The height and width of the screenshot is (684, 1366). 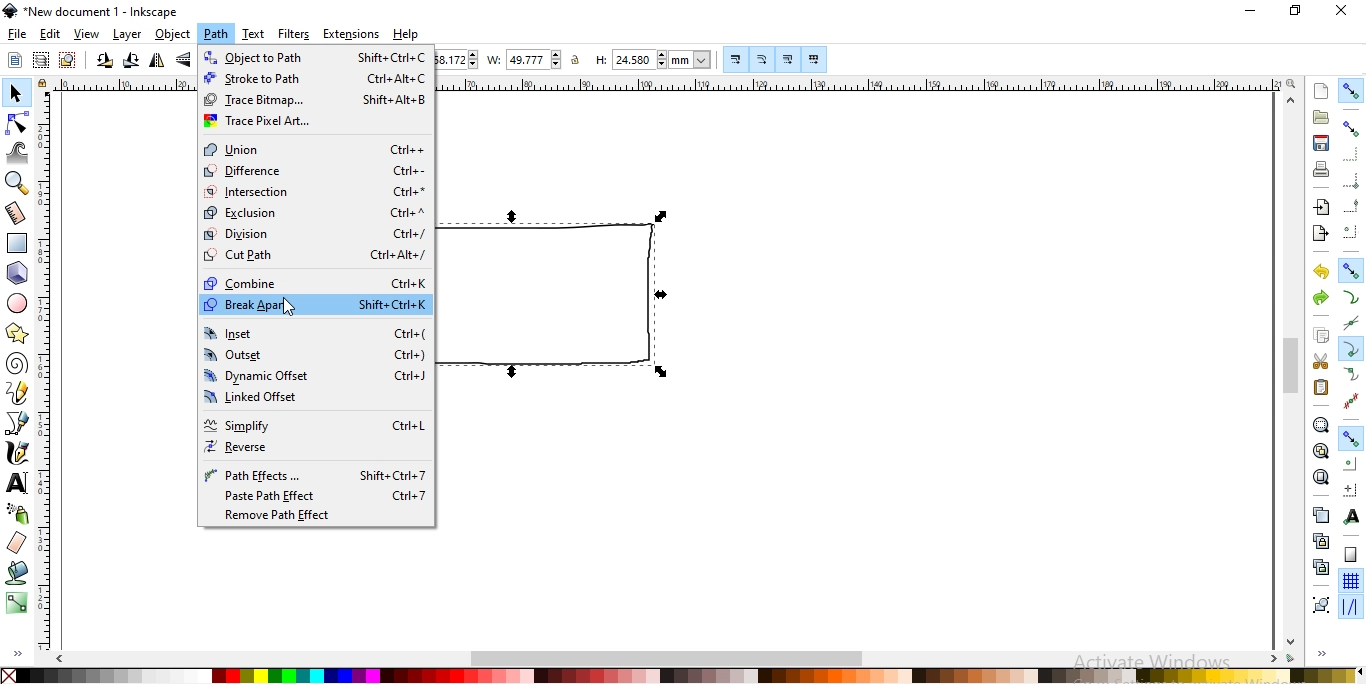 I want to click on snap to page border, so click(x=1351, y=554).